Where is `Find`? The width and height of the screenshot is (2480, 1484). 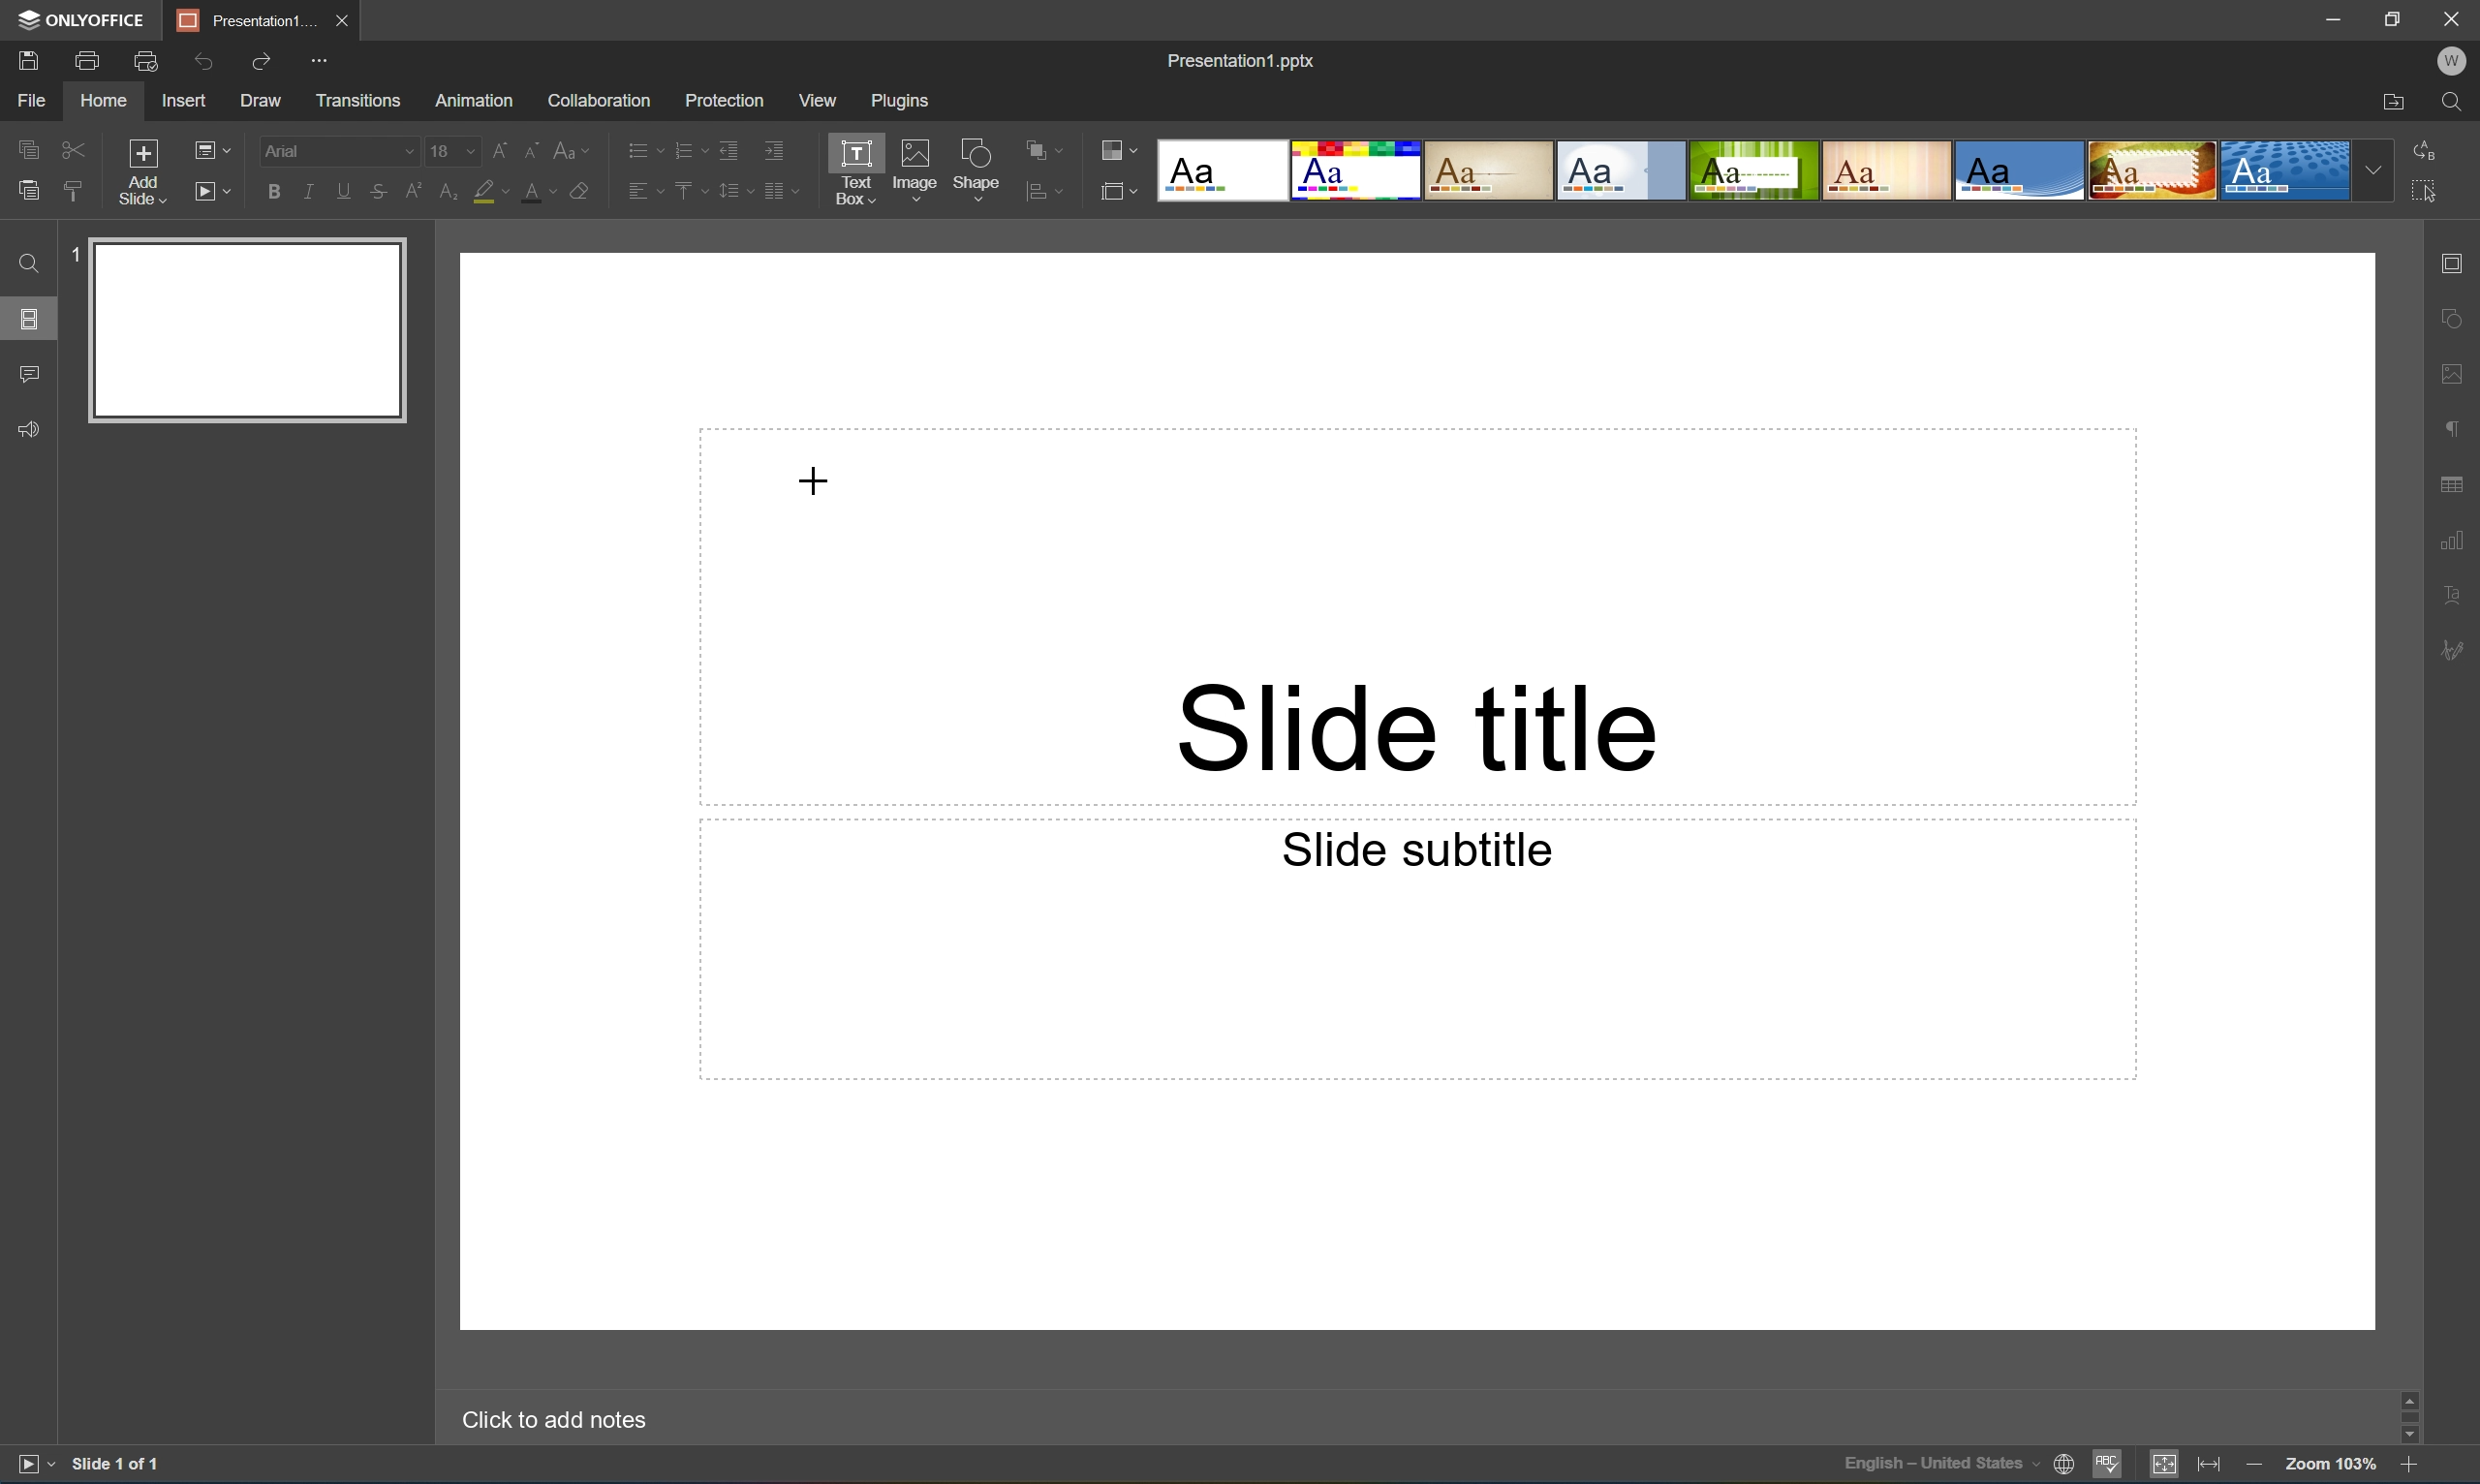 Find is located at coordinates (2460, 103).